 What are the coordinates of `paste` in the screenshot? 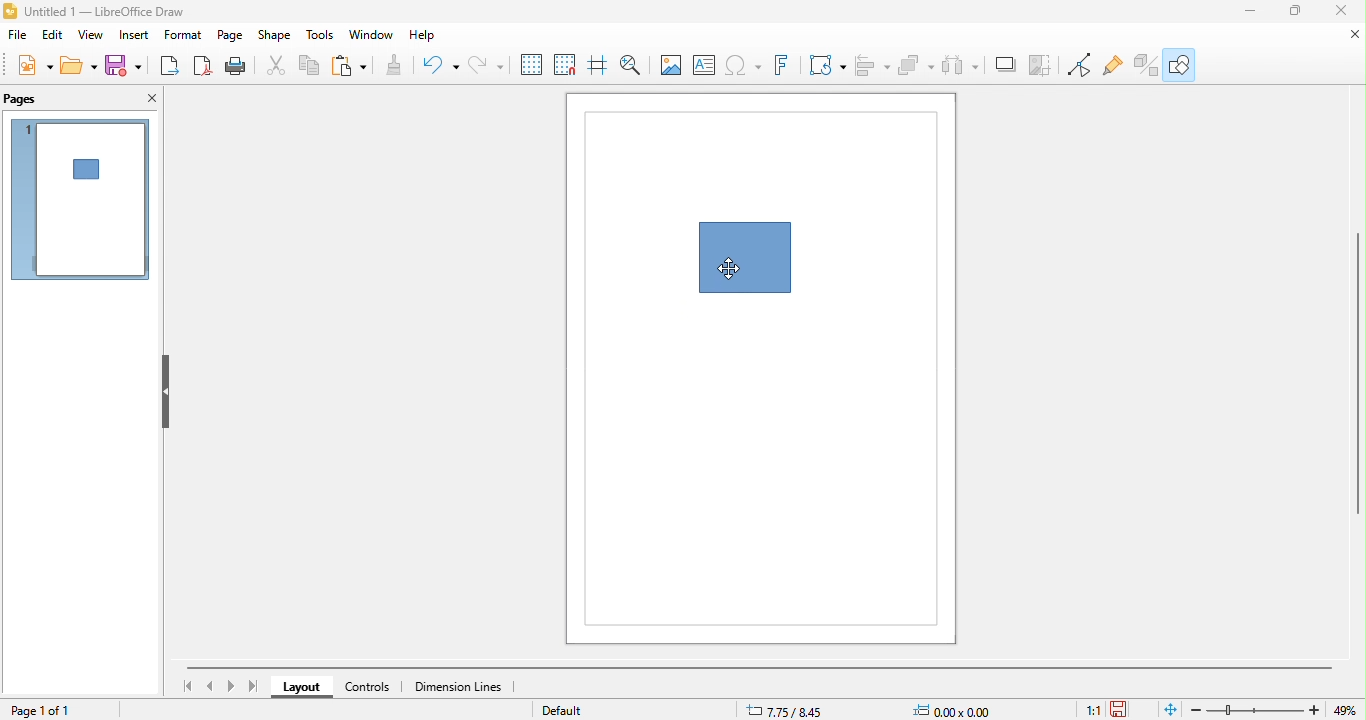 It's located at (353, 66).